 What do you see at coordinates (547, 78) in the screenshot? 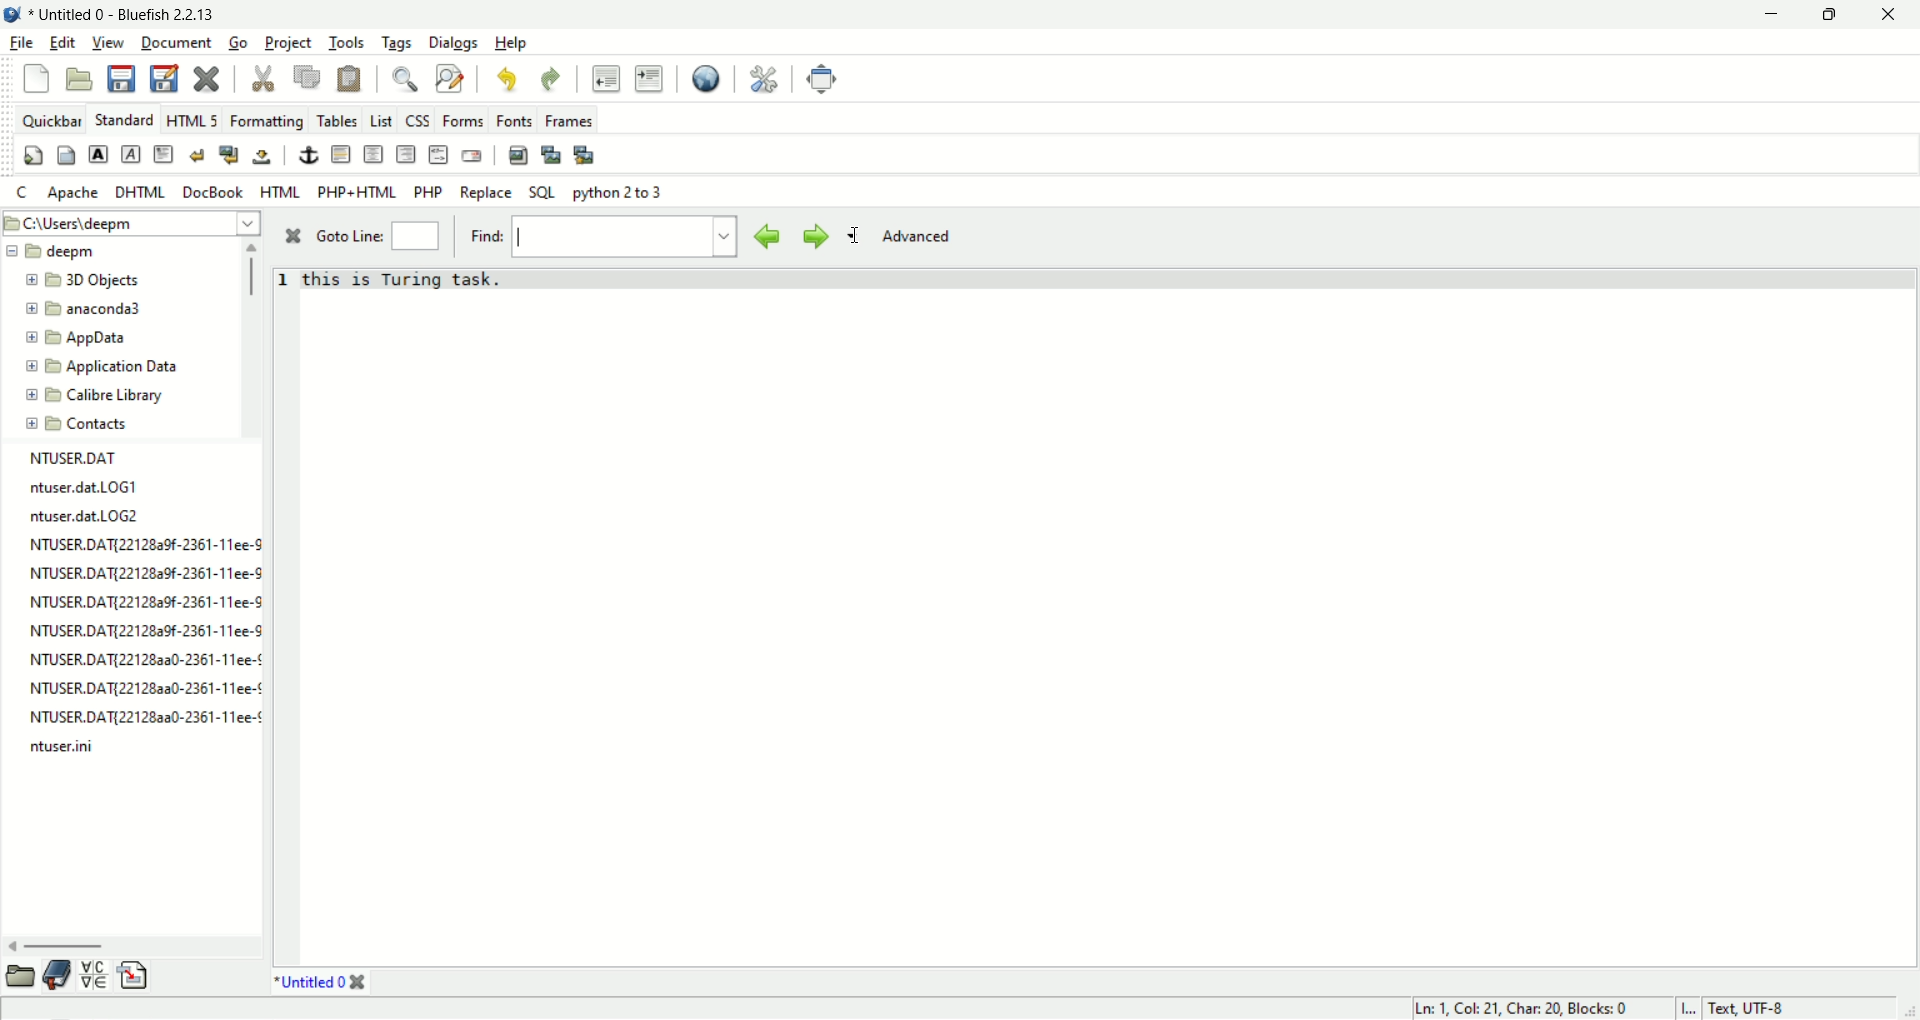
I see `redo` at bounding box center [547, 78].